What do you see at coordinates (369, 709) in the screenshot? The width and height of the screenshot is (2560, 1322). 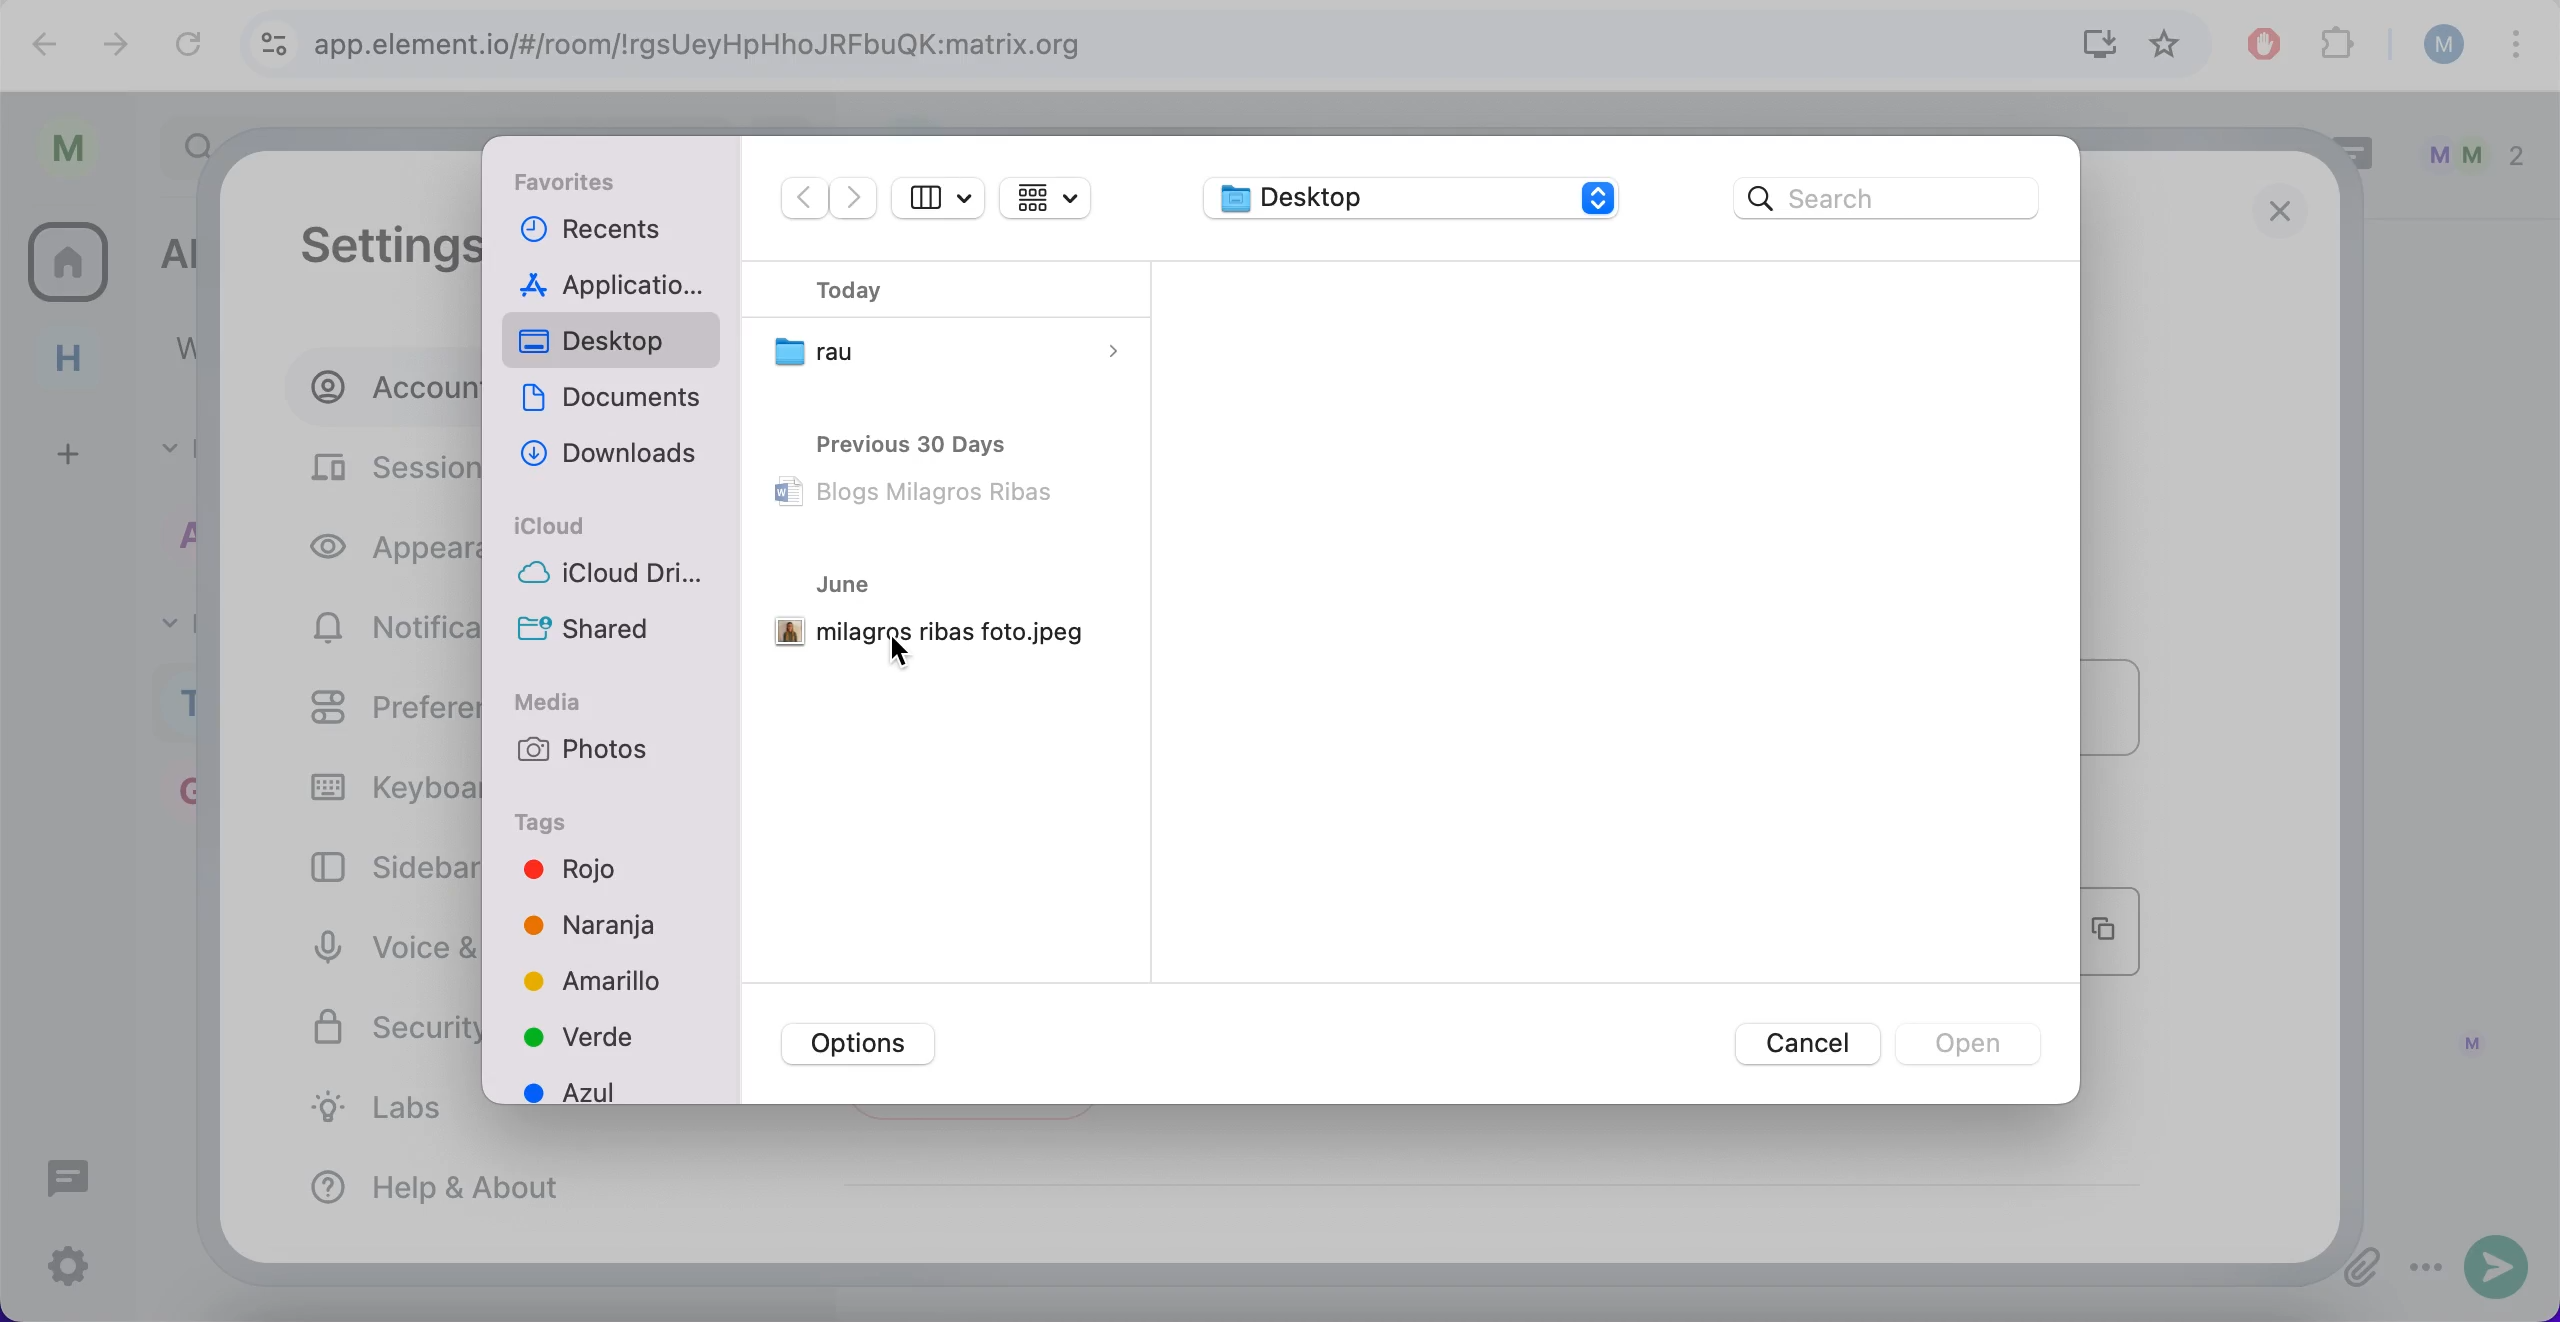 I see `preferences` at bounding box center [369, 709].